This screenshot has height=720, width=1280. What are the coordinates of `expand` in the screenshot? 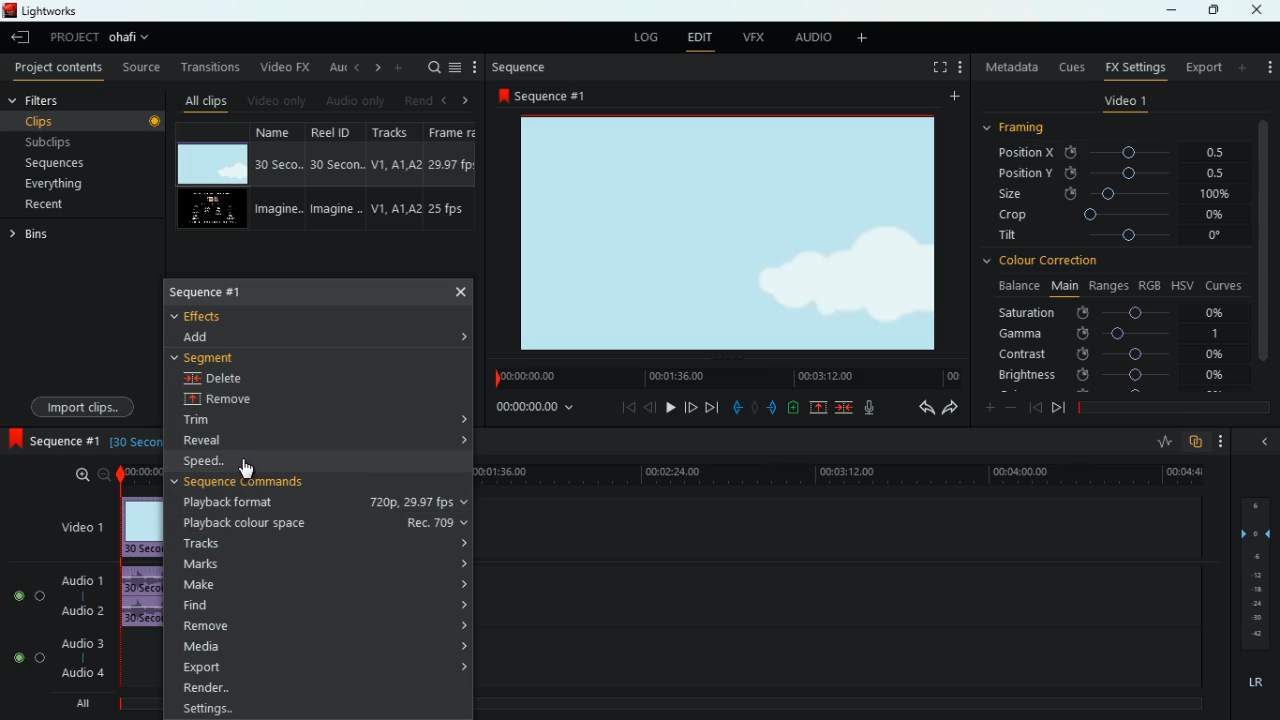 It's located at (461, 418).